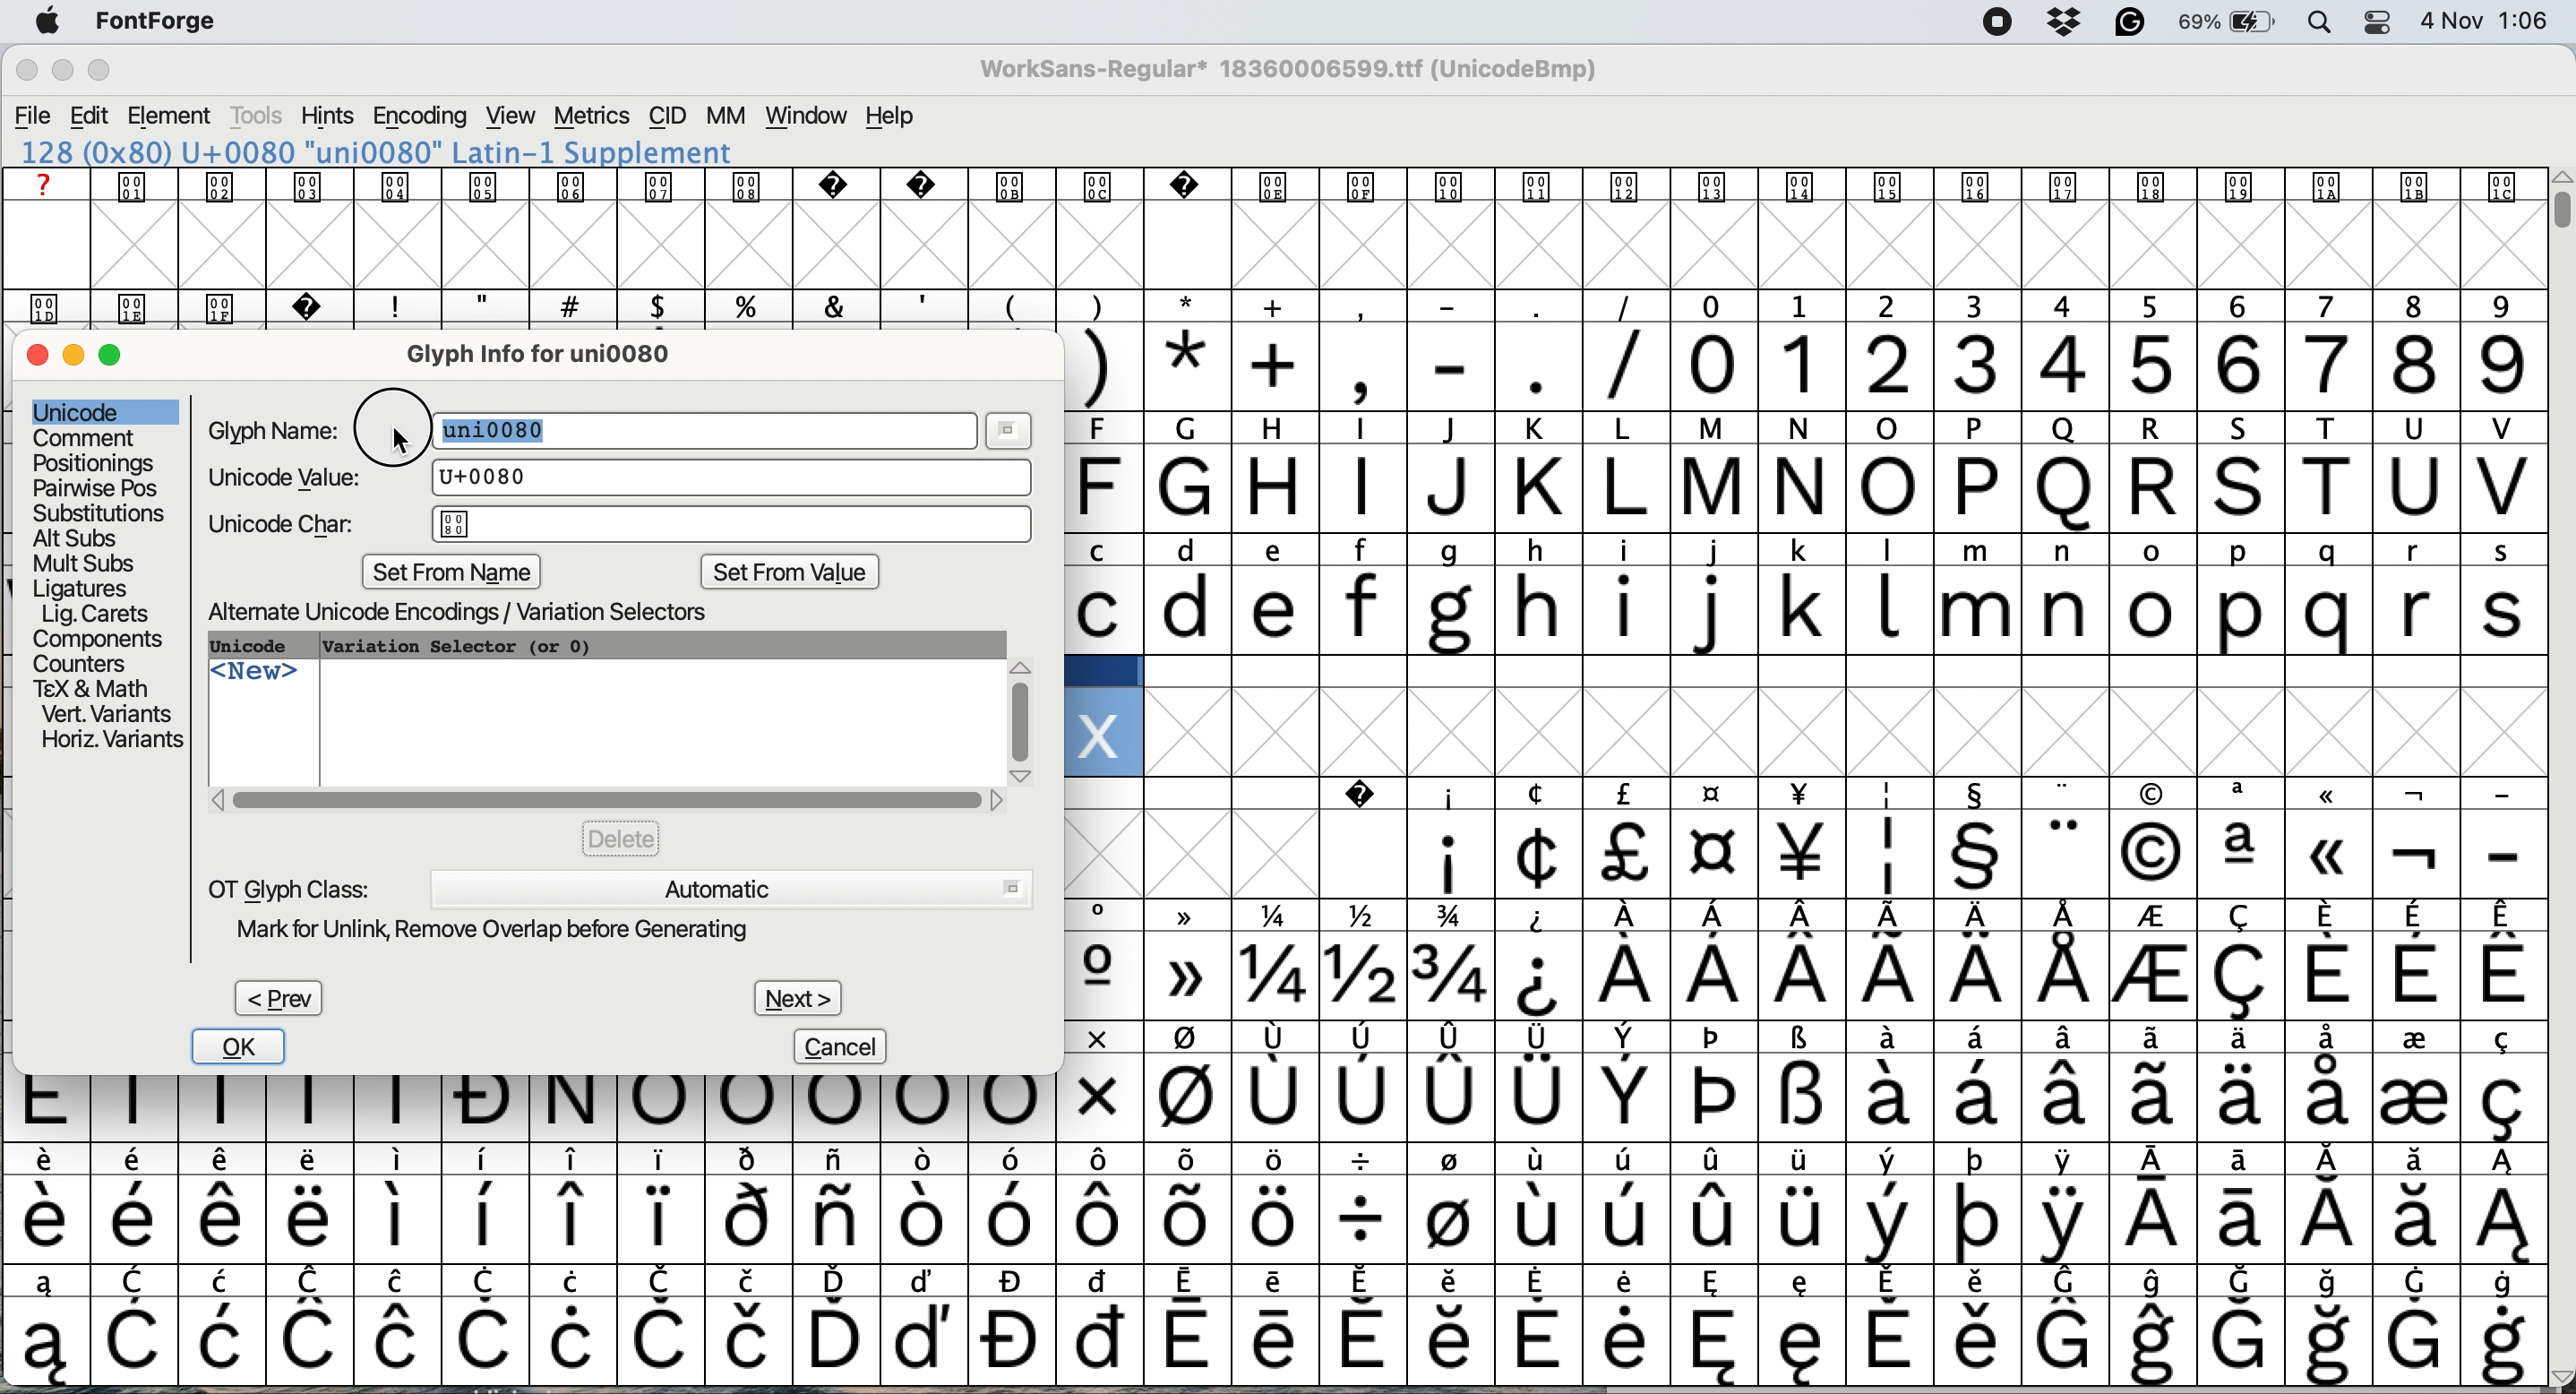 The image size is (2576, 1394). What do you see at coordinates (90, 687) in the screenshot?
I see `tex and math` at bounding box center [90, 687].